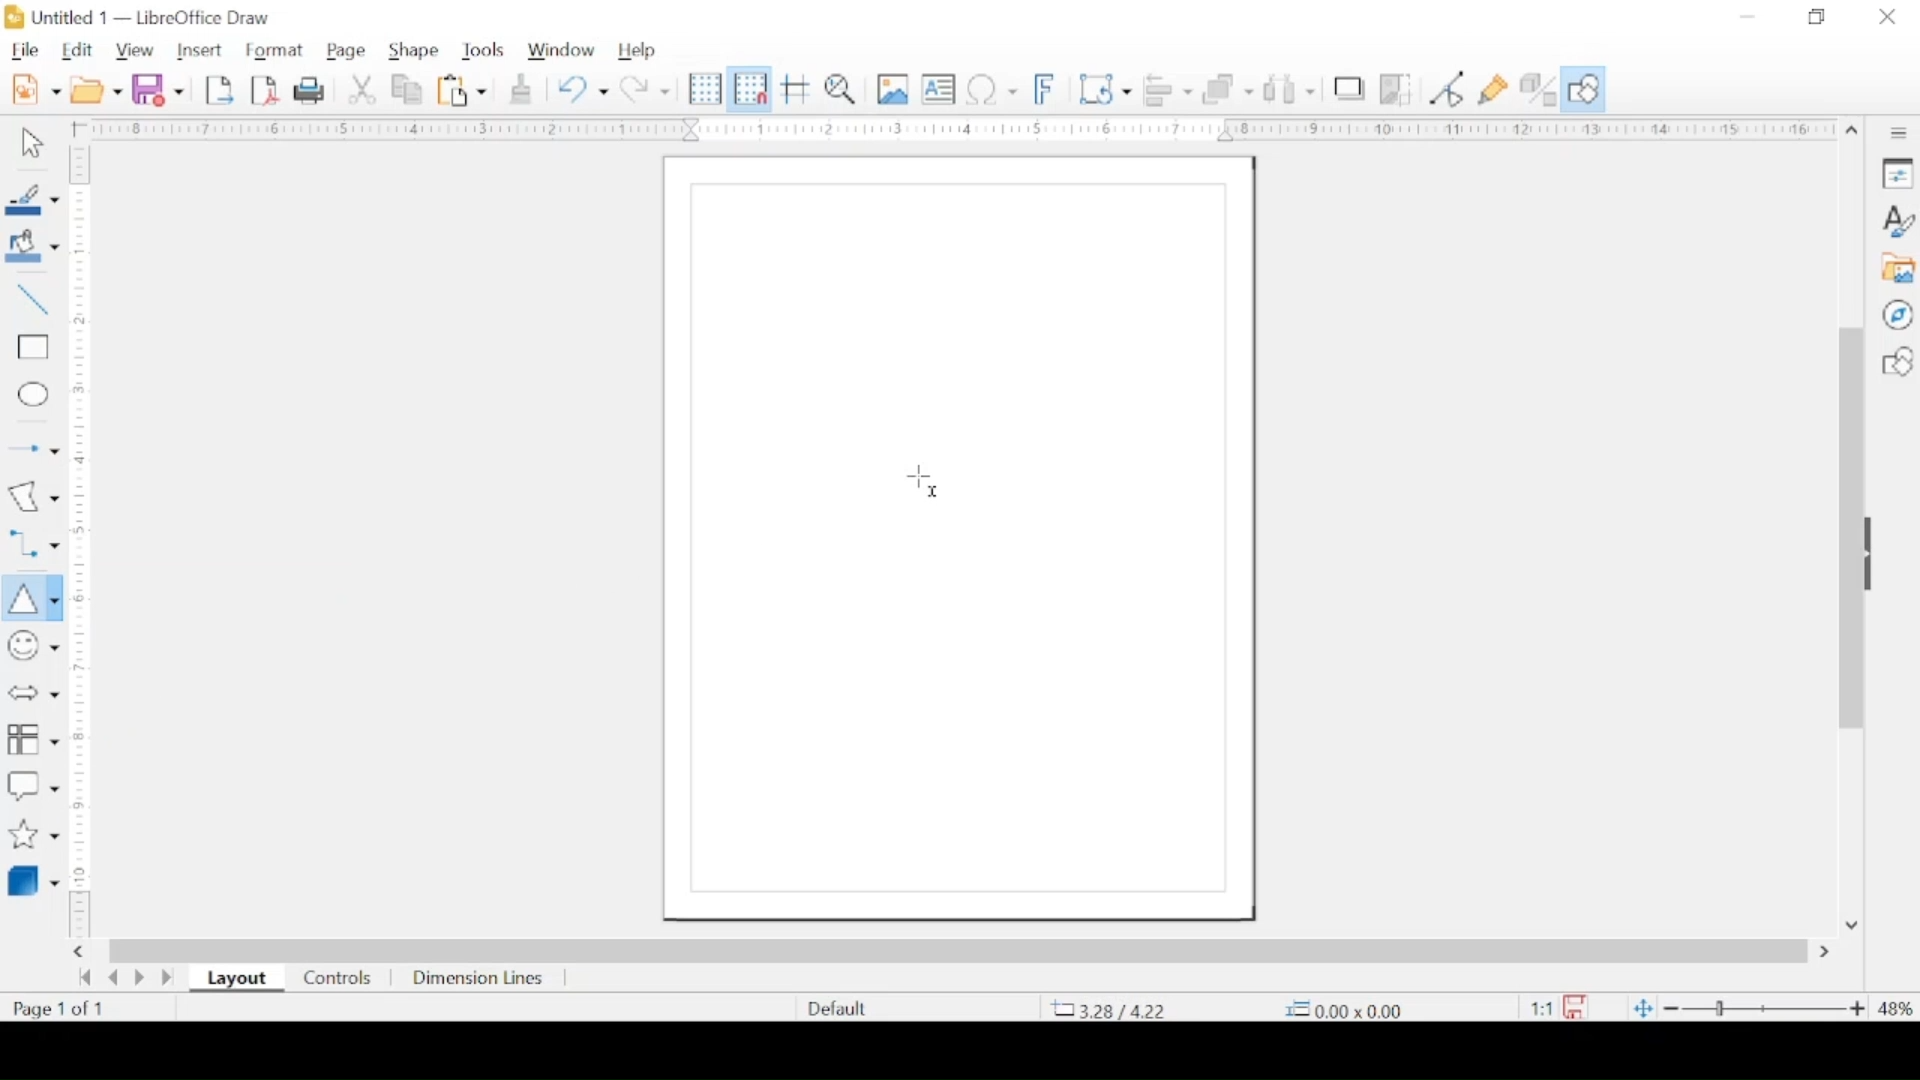 The width and height of the screenshot is (1920, 1080). I want to click on moving cursor, so click(925, 482).